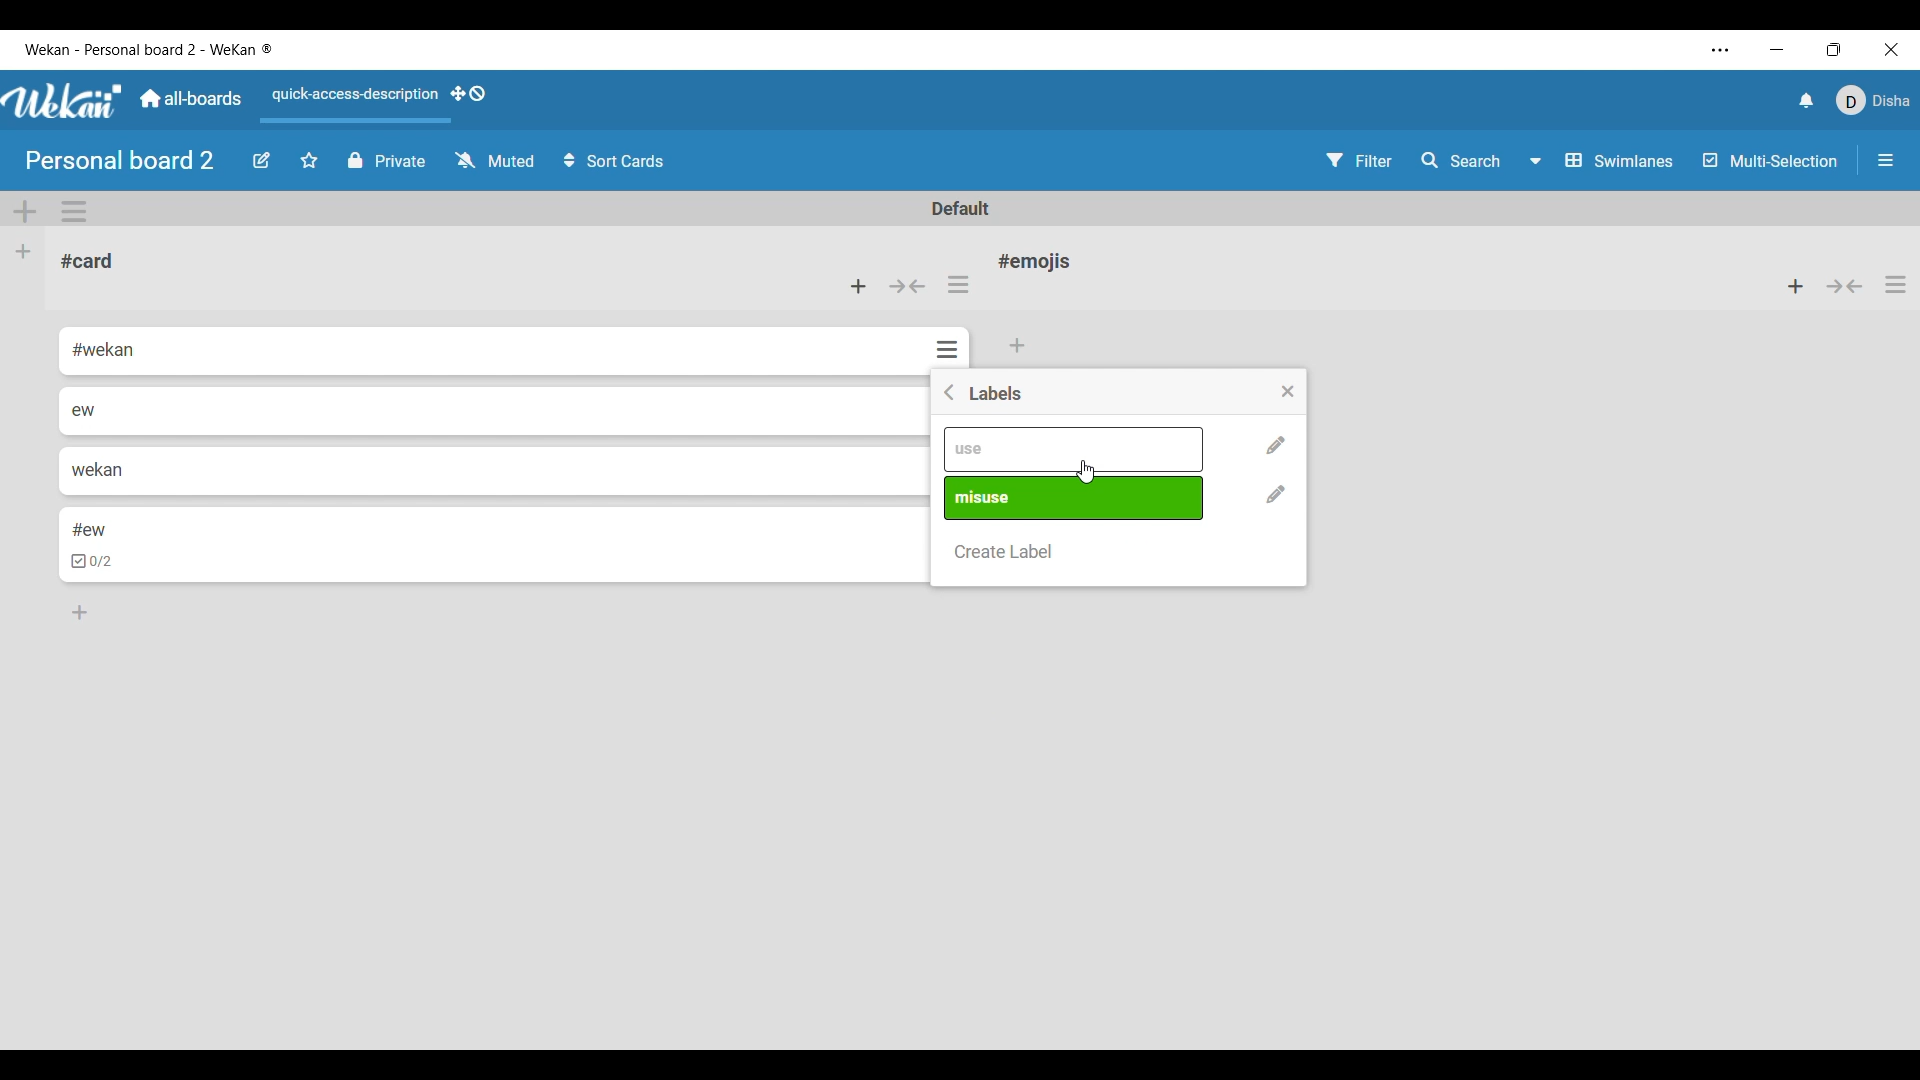 The height and width of the screenshot is (1080, 1920). What do you see at coordinates (63, 101) in the screenshot?
I see `Software logo` at bounding box center [63, 101].